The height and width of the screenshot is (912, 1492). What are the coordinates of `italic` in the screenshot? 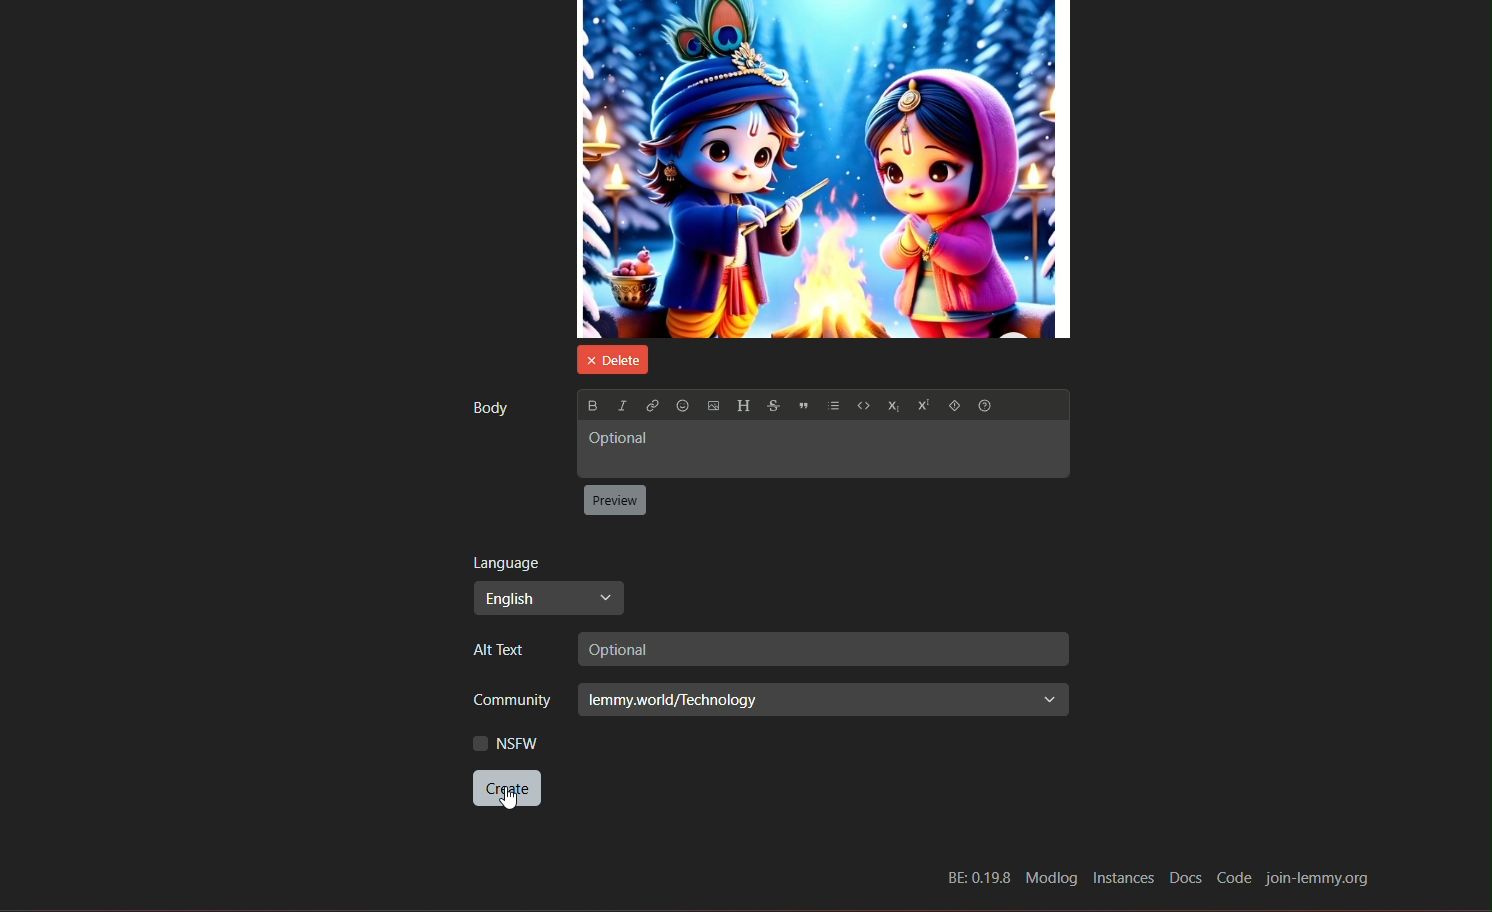 It's located at (620, 404).